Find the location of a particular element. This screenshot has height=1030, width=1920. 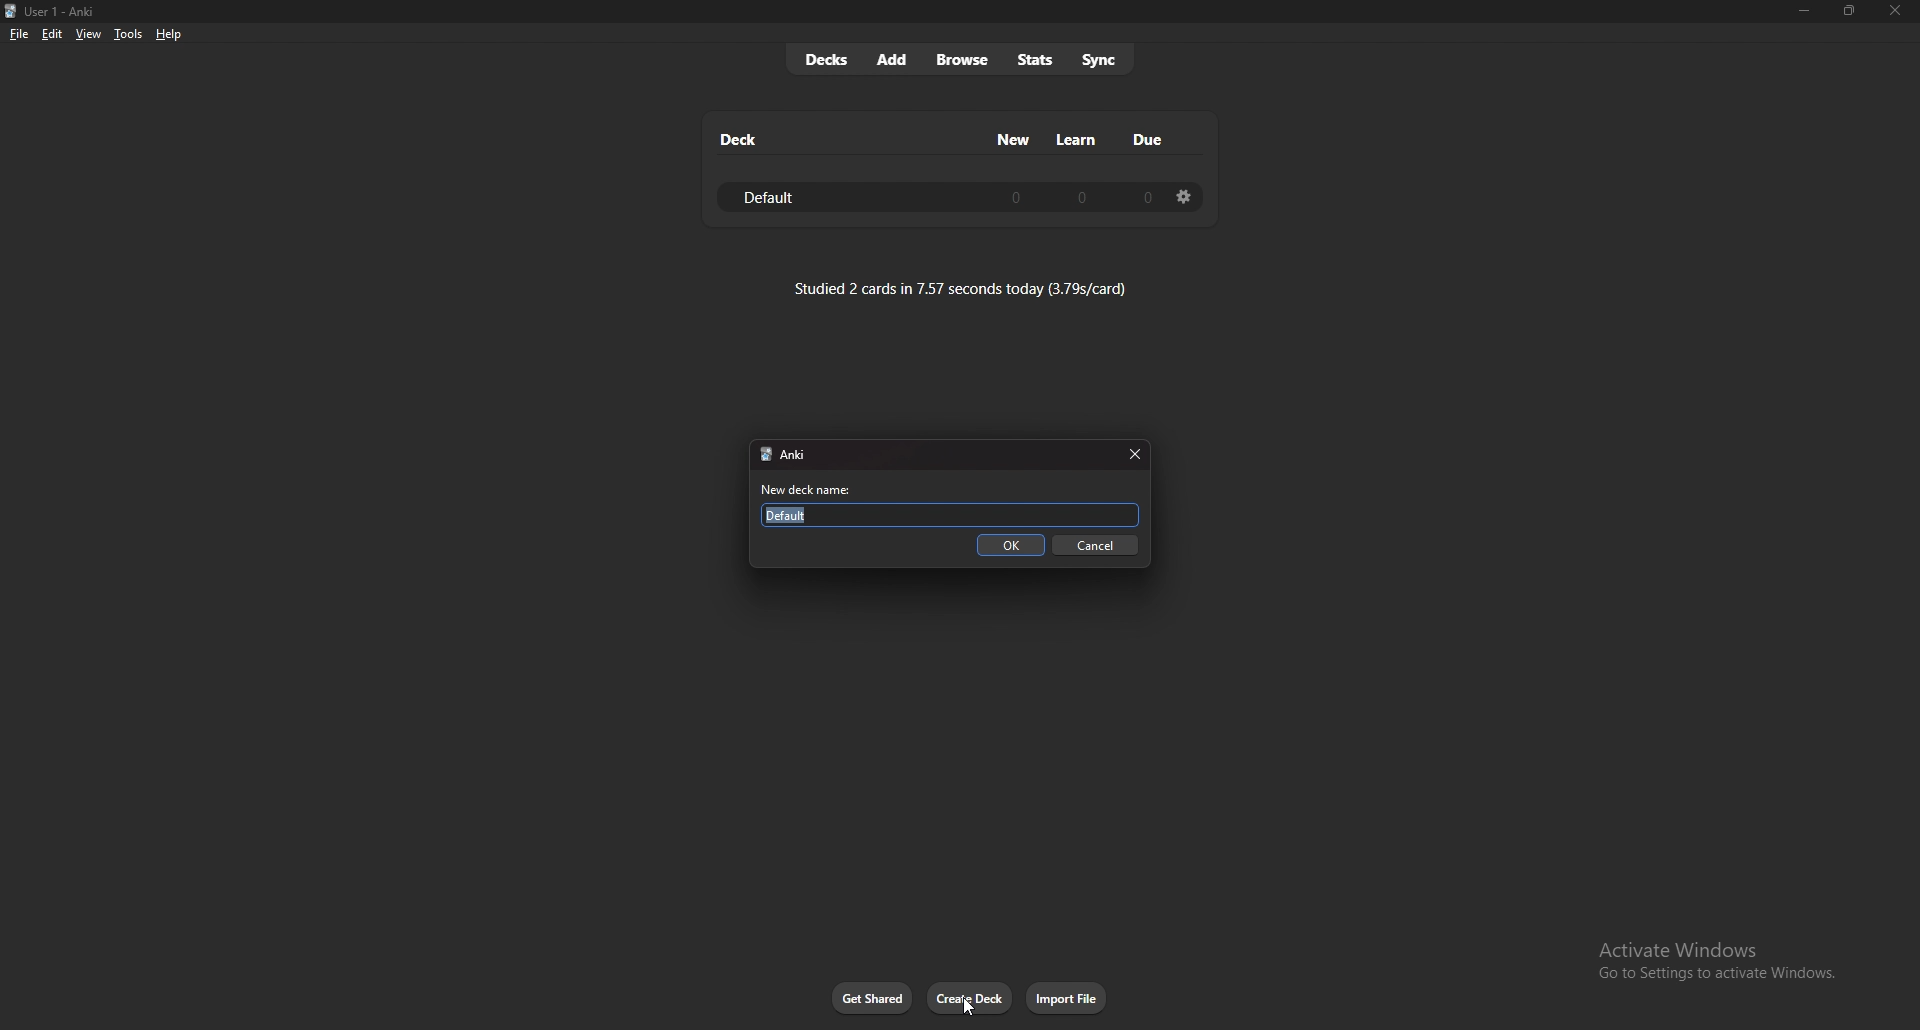

deck settings is located at coordinates (1184, 196).